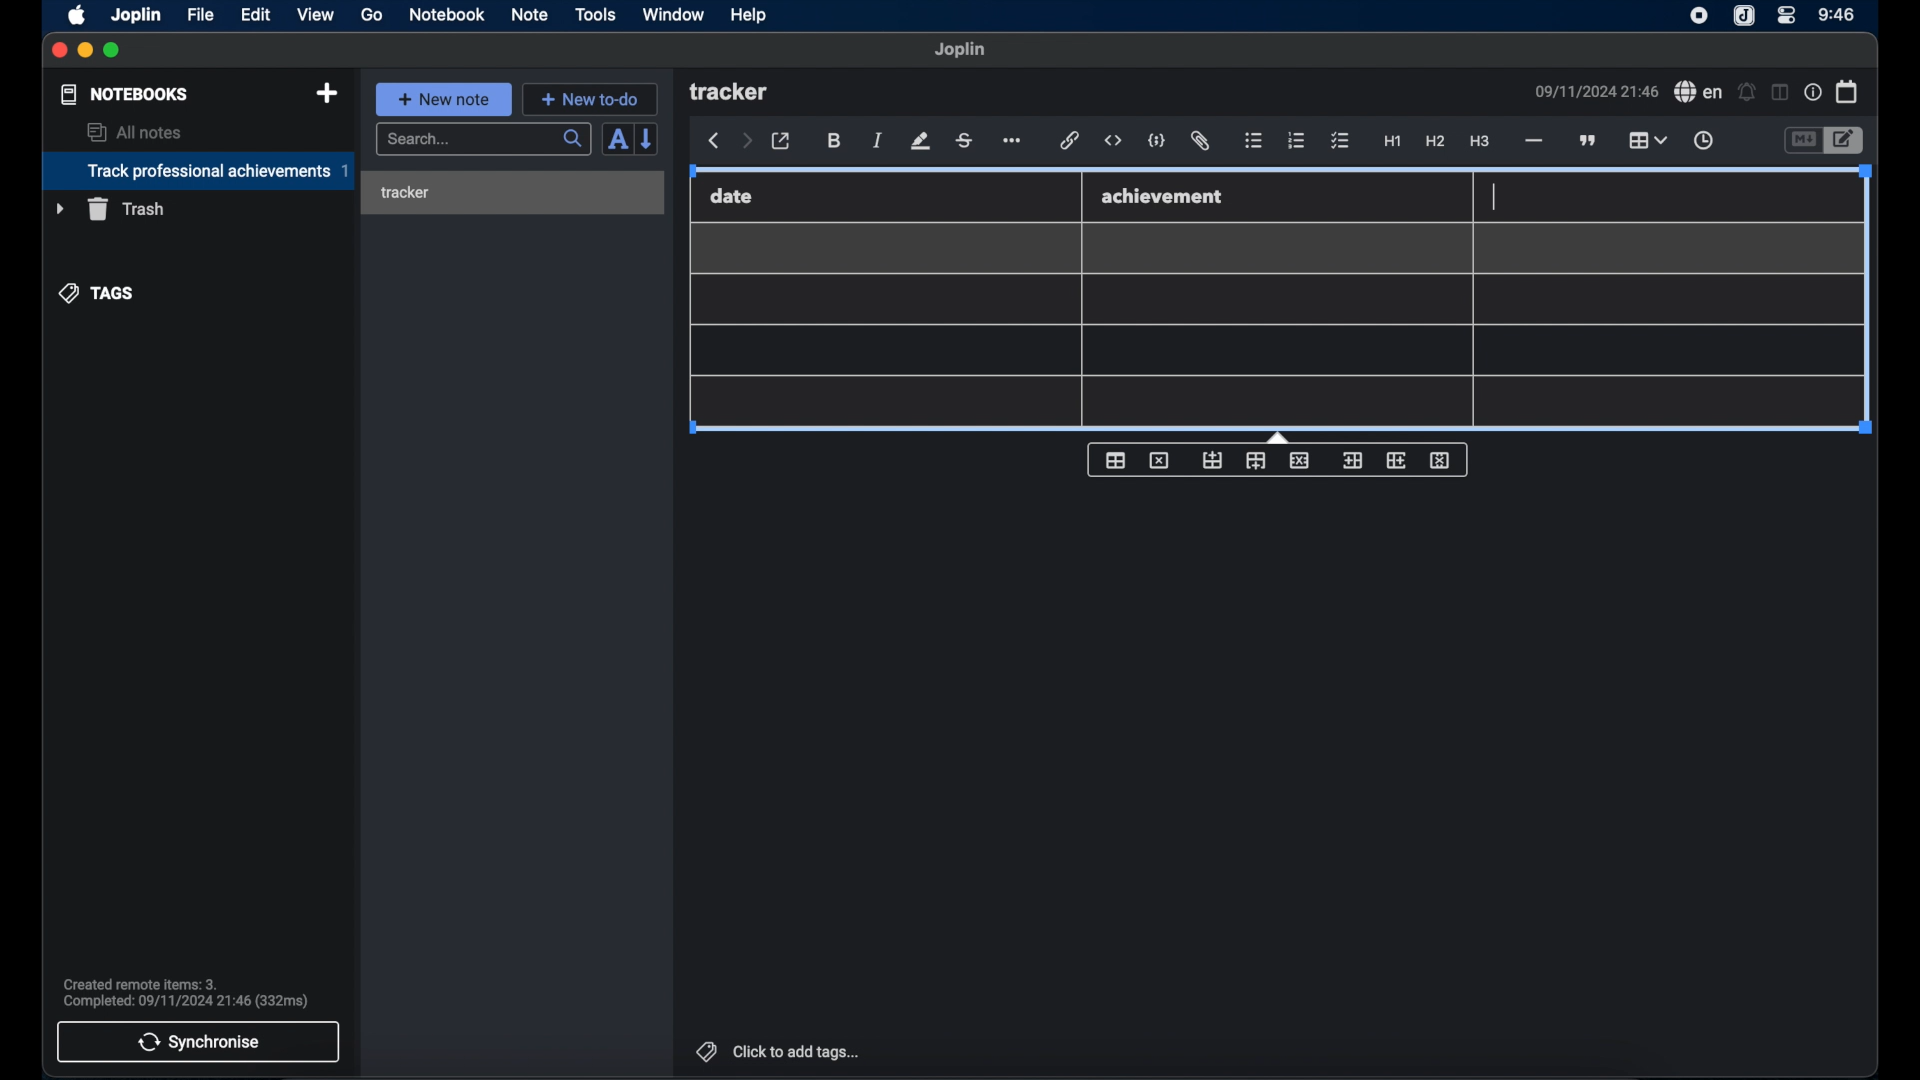 The height and width of the screenshot is (1080, 1920). I want to click on code, so click(1158, 140).